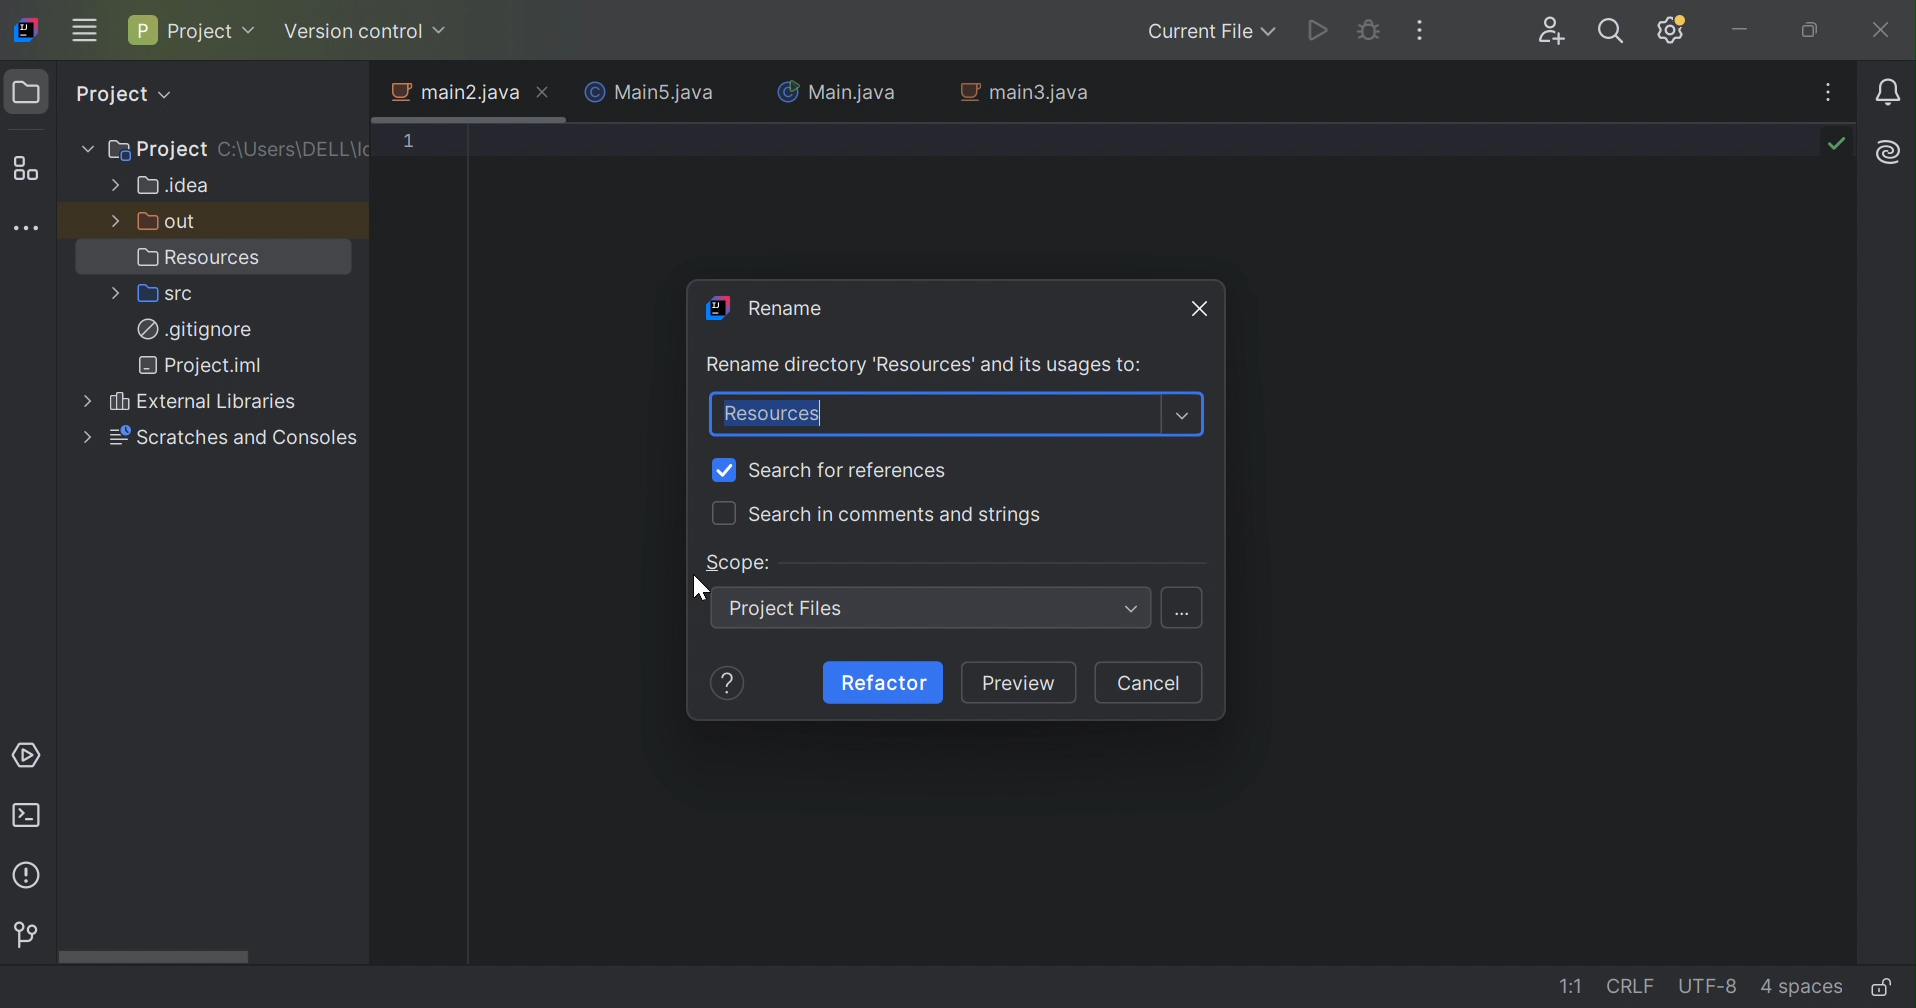 The image size is (1916, 1008). What do you see at coordinates (852, 470) in the screenshot?
I see `Search for references` at bounding box center [852, 470].